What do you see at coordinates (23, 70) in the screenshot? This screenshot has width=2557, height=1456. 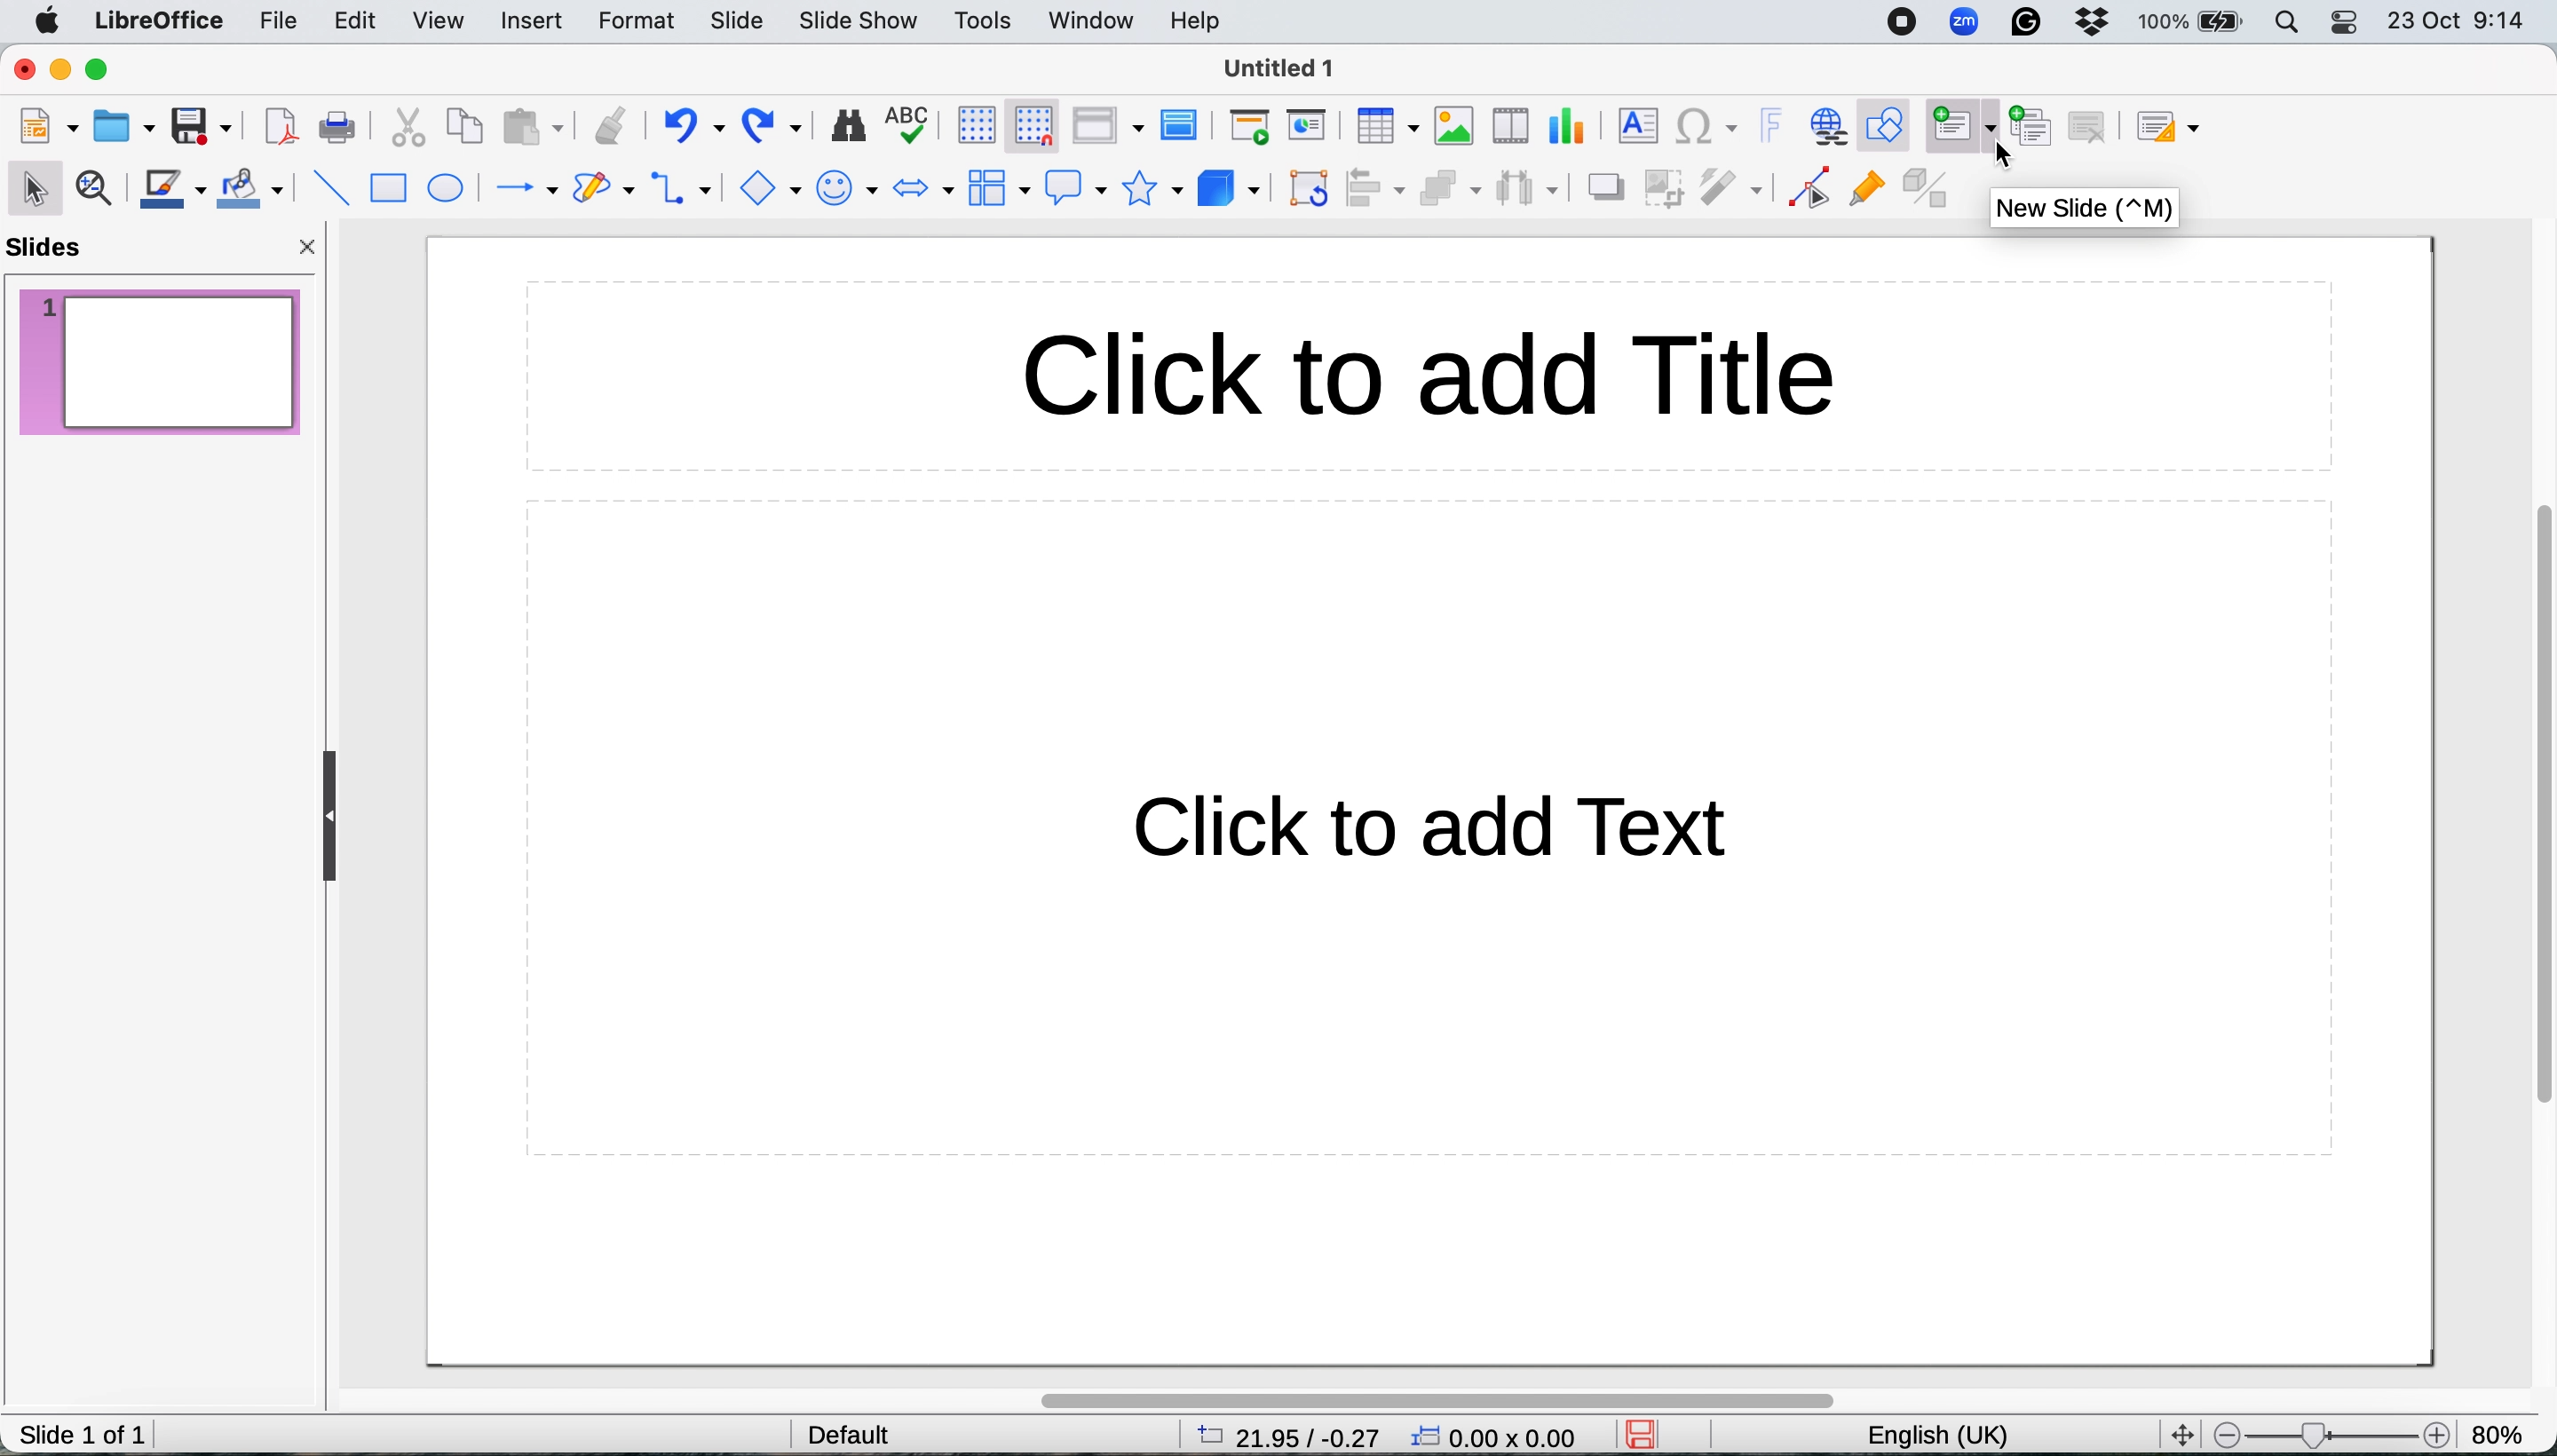 I see `close` at bounding box center [23, 70].